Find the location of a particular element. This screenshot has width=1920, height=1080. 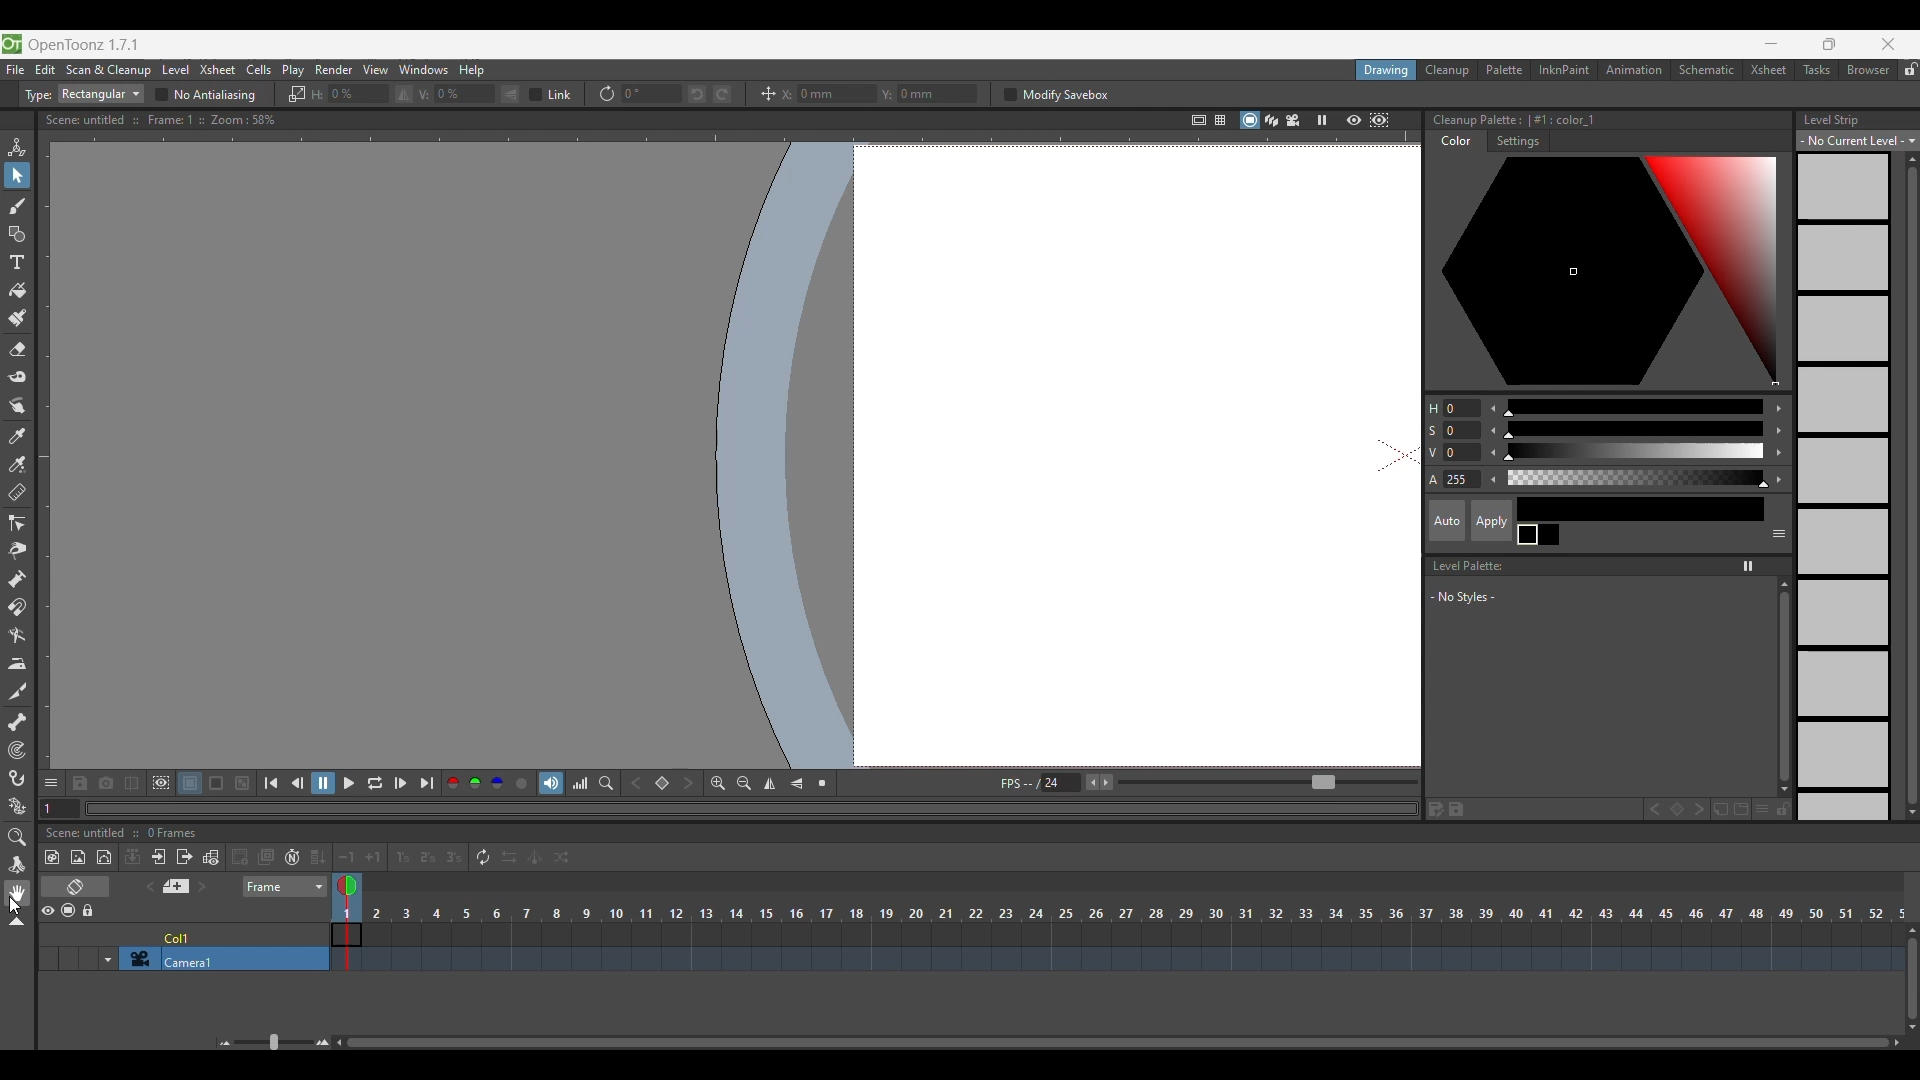

Reframe on 2's is located at coordinates (428, 857).